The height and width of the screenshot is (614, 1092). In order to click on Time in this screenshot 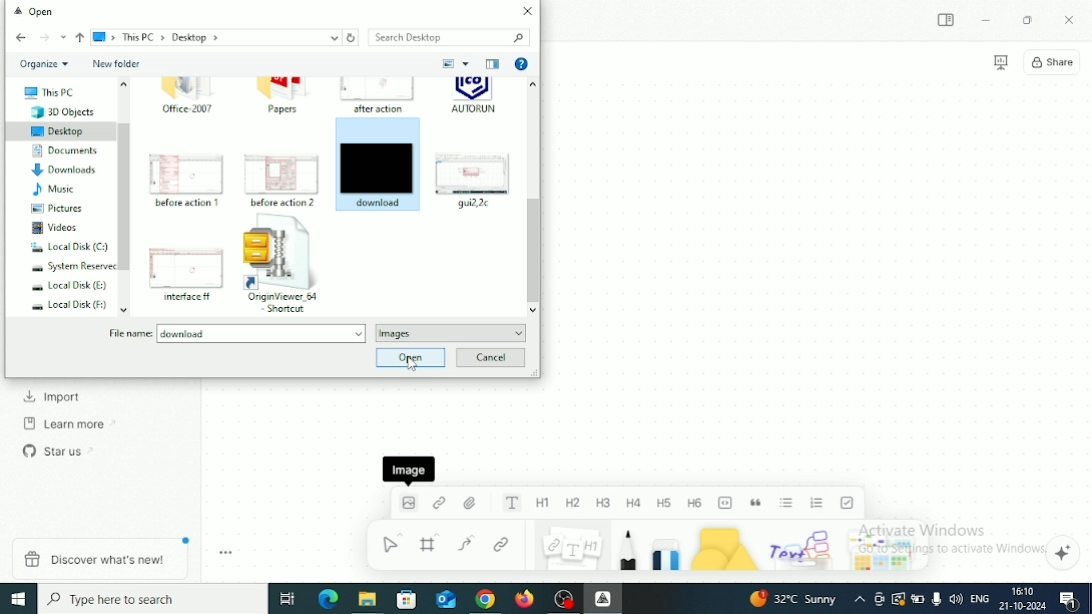, I will do `click(1023, 590)`.